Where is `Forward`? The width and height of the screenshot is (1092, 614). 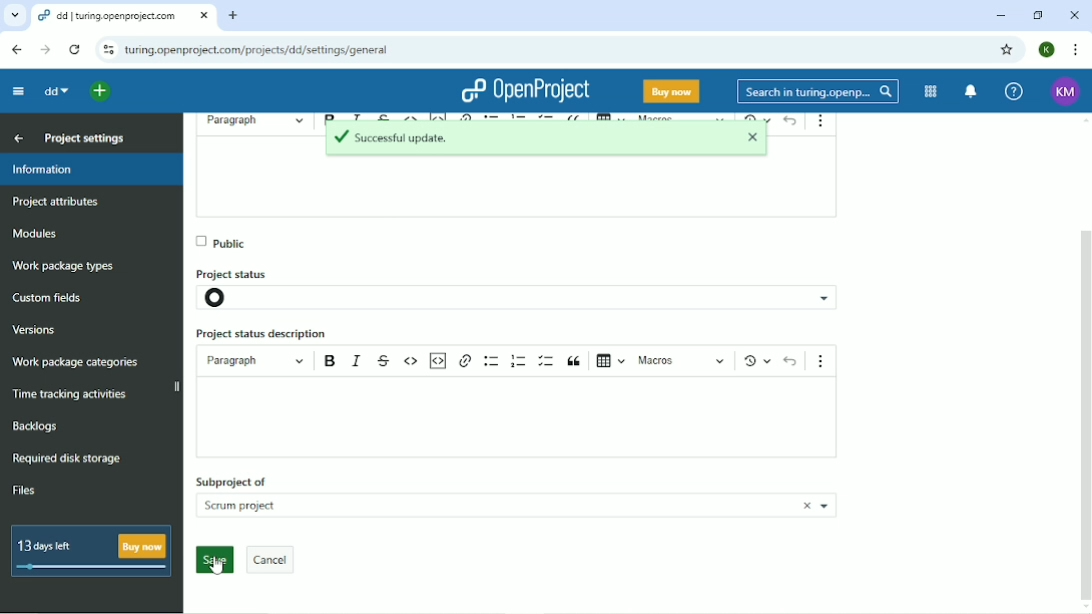
Forward is located at coordinates (45, 51).